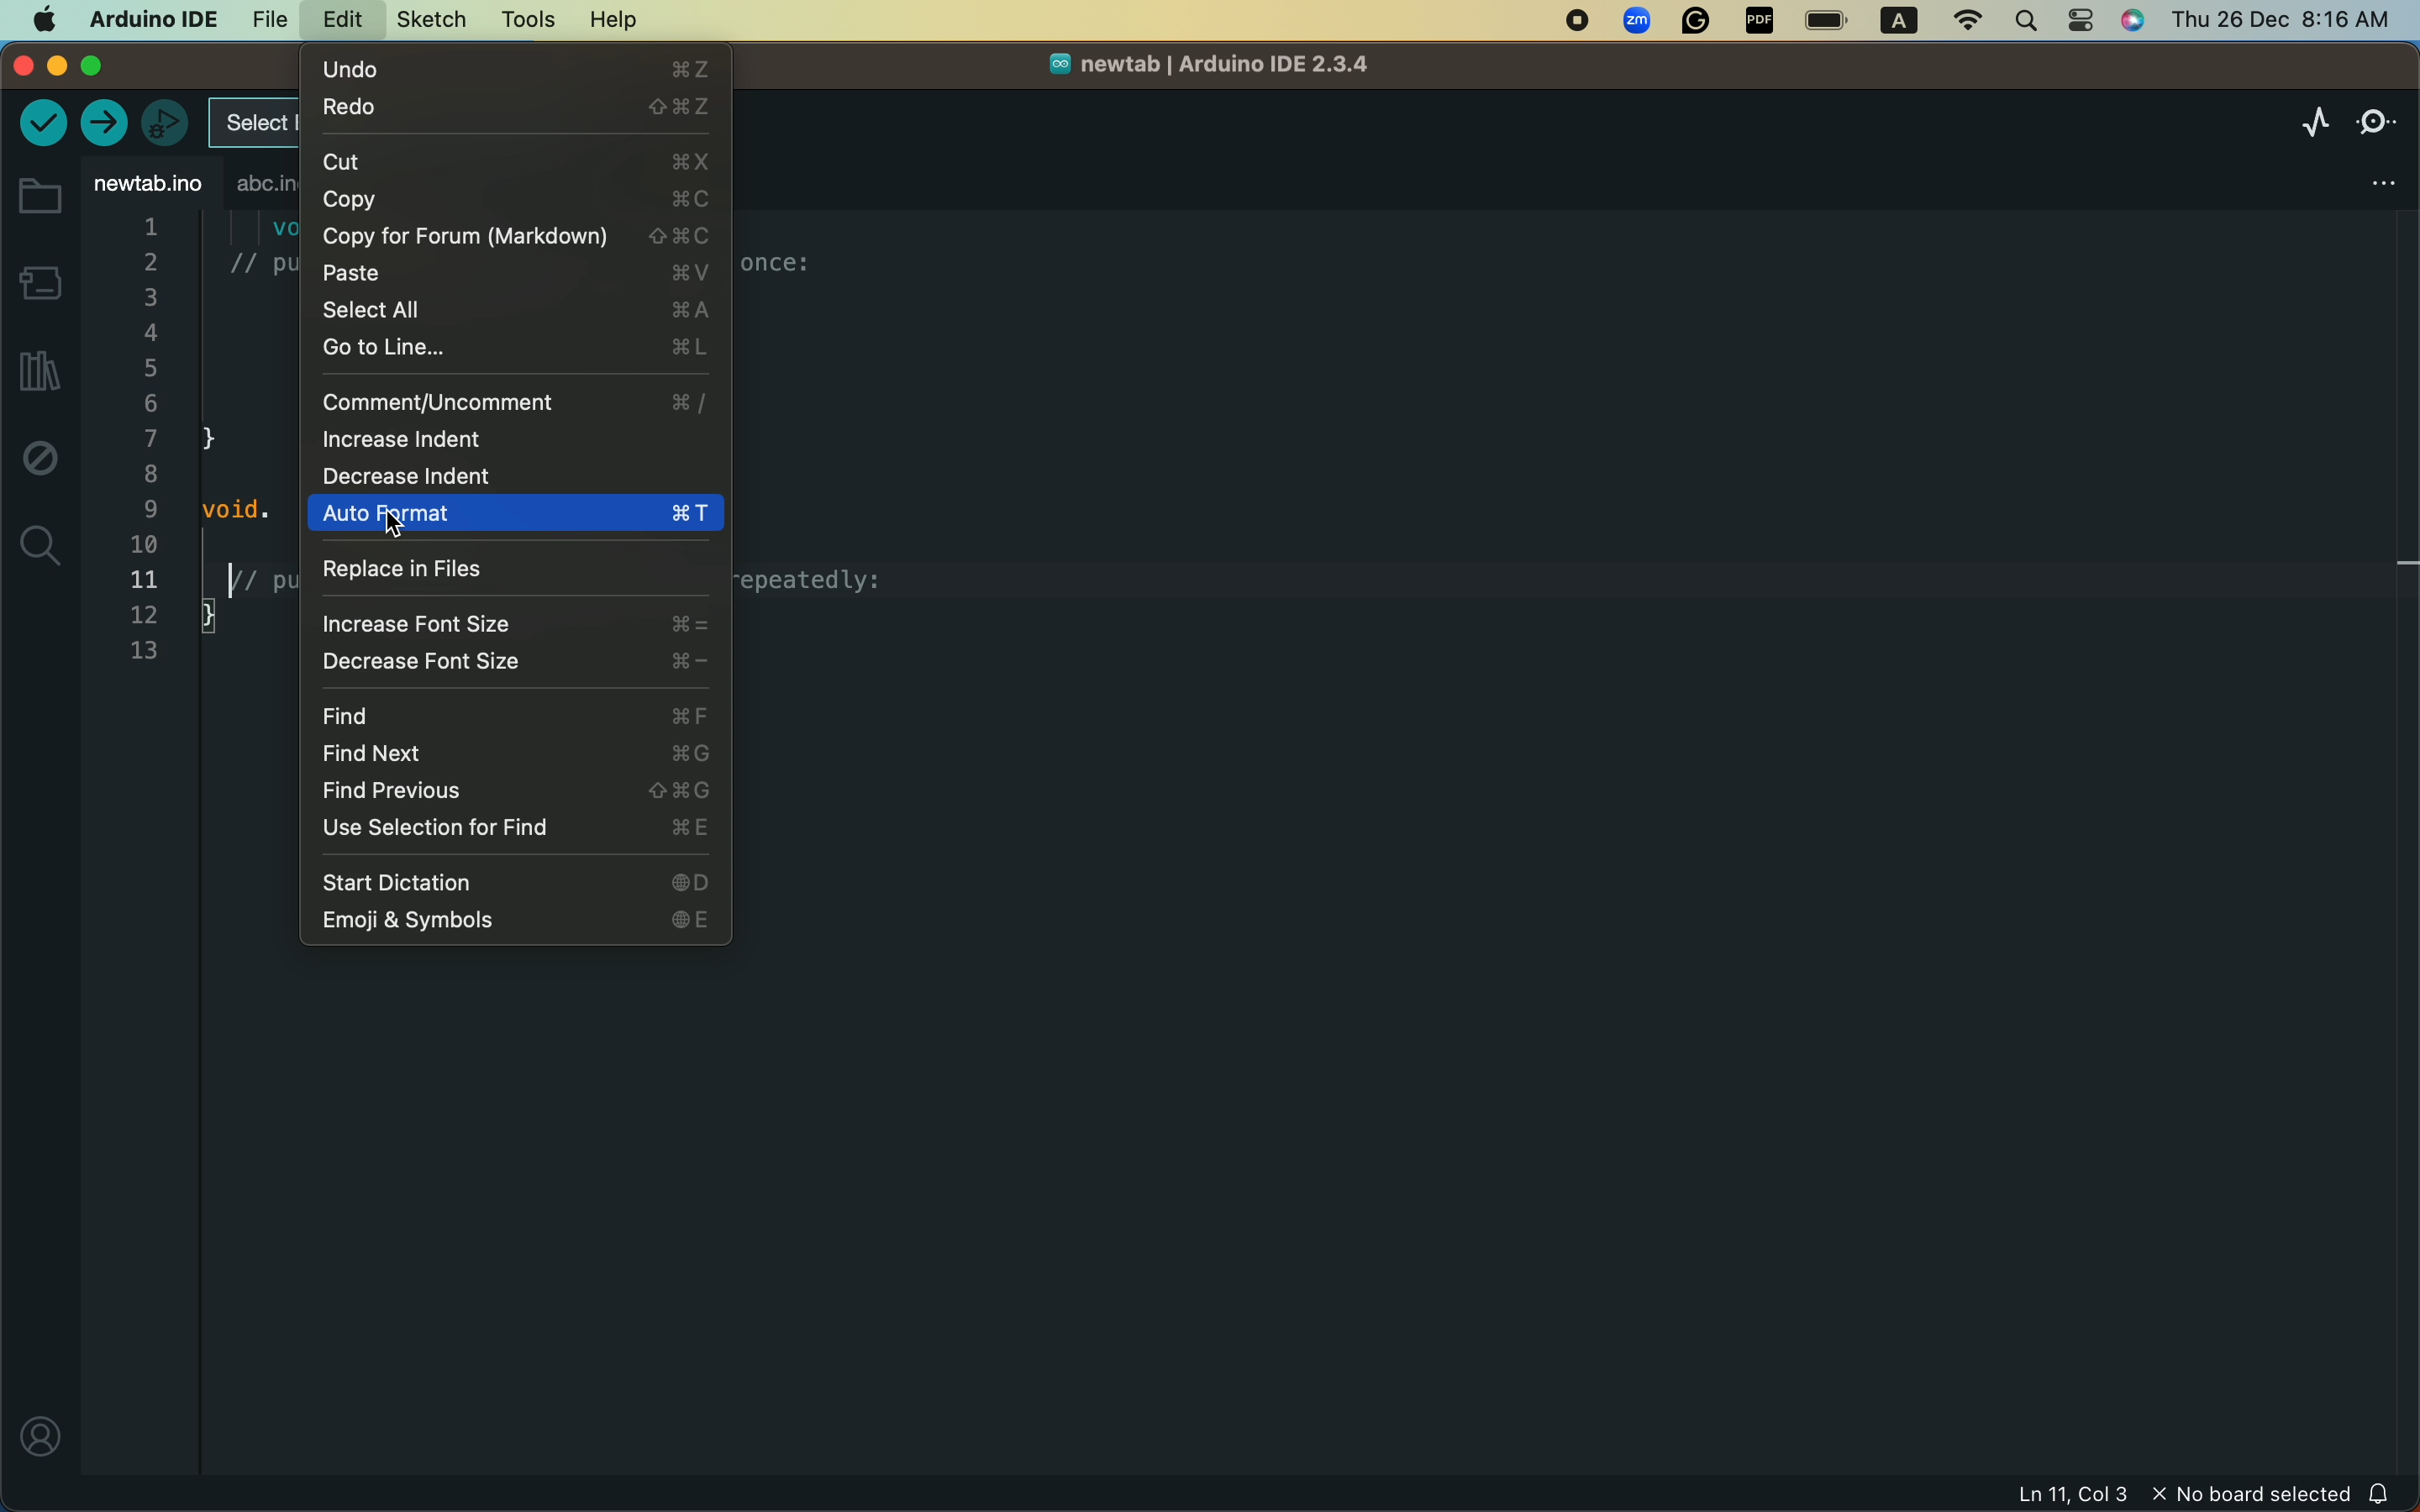  Describe the element at coordinates (249, 125) in the screenshot. I see `board selecter` at that location.